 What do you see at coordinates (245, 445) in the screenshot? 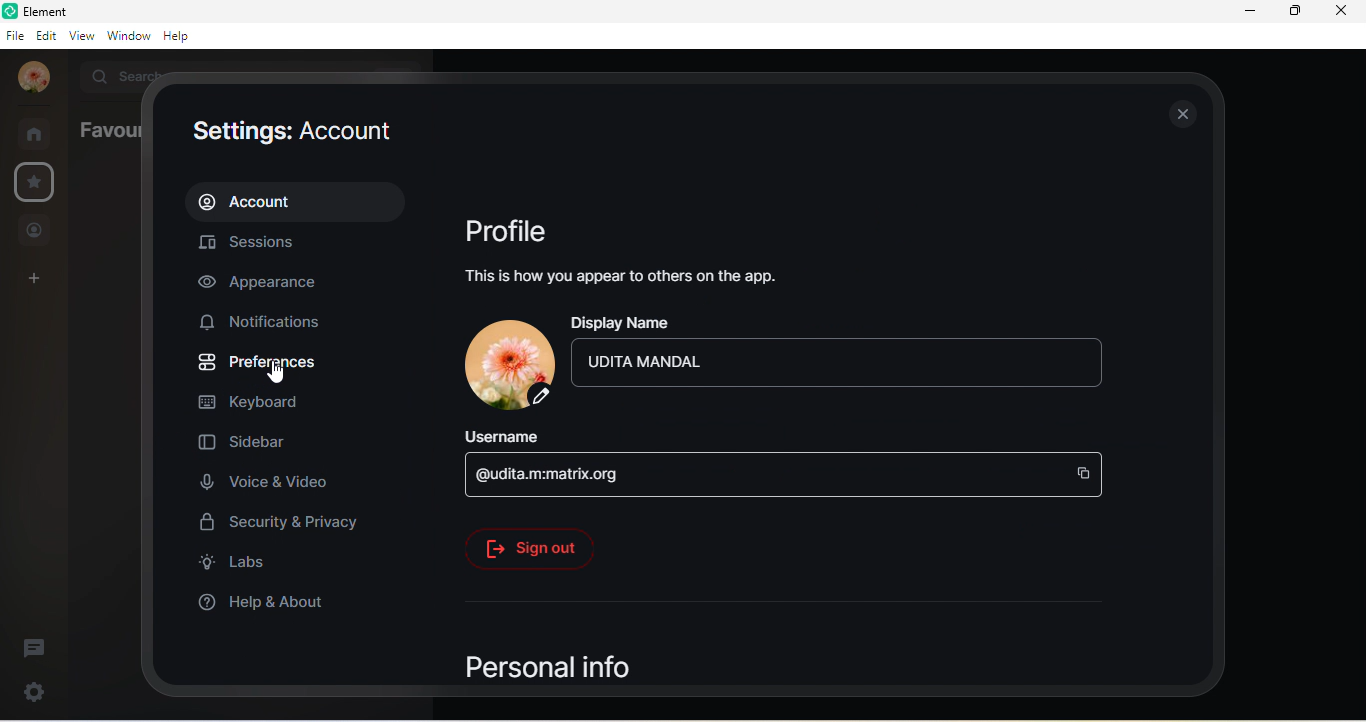
I see `sidebar` at bounding box center [245, 445].